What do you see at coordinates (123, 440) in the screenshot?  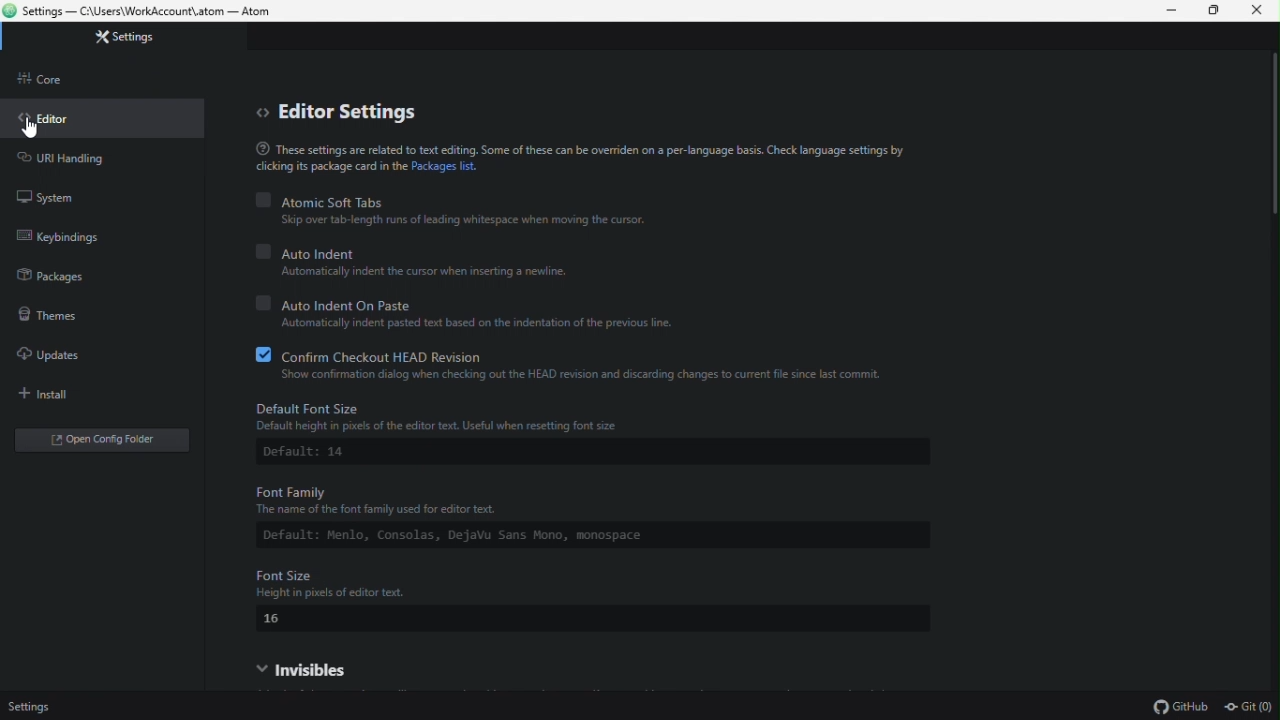 I see `open folder` at bounding box center [123, 440].